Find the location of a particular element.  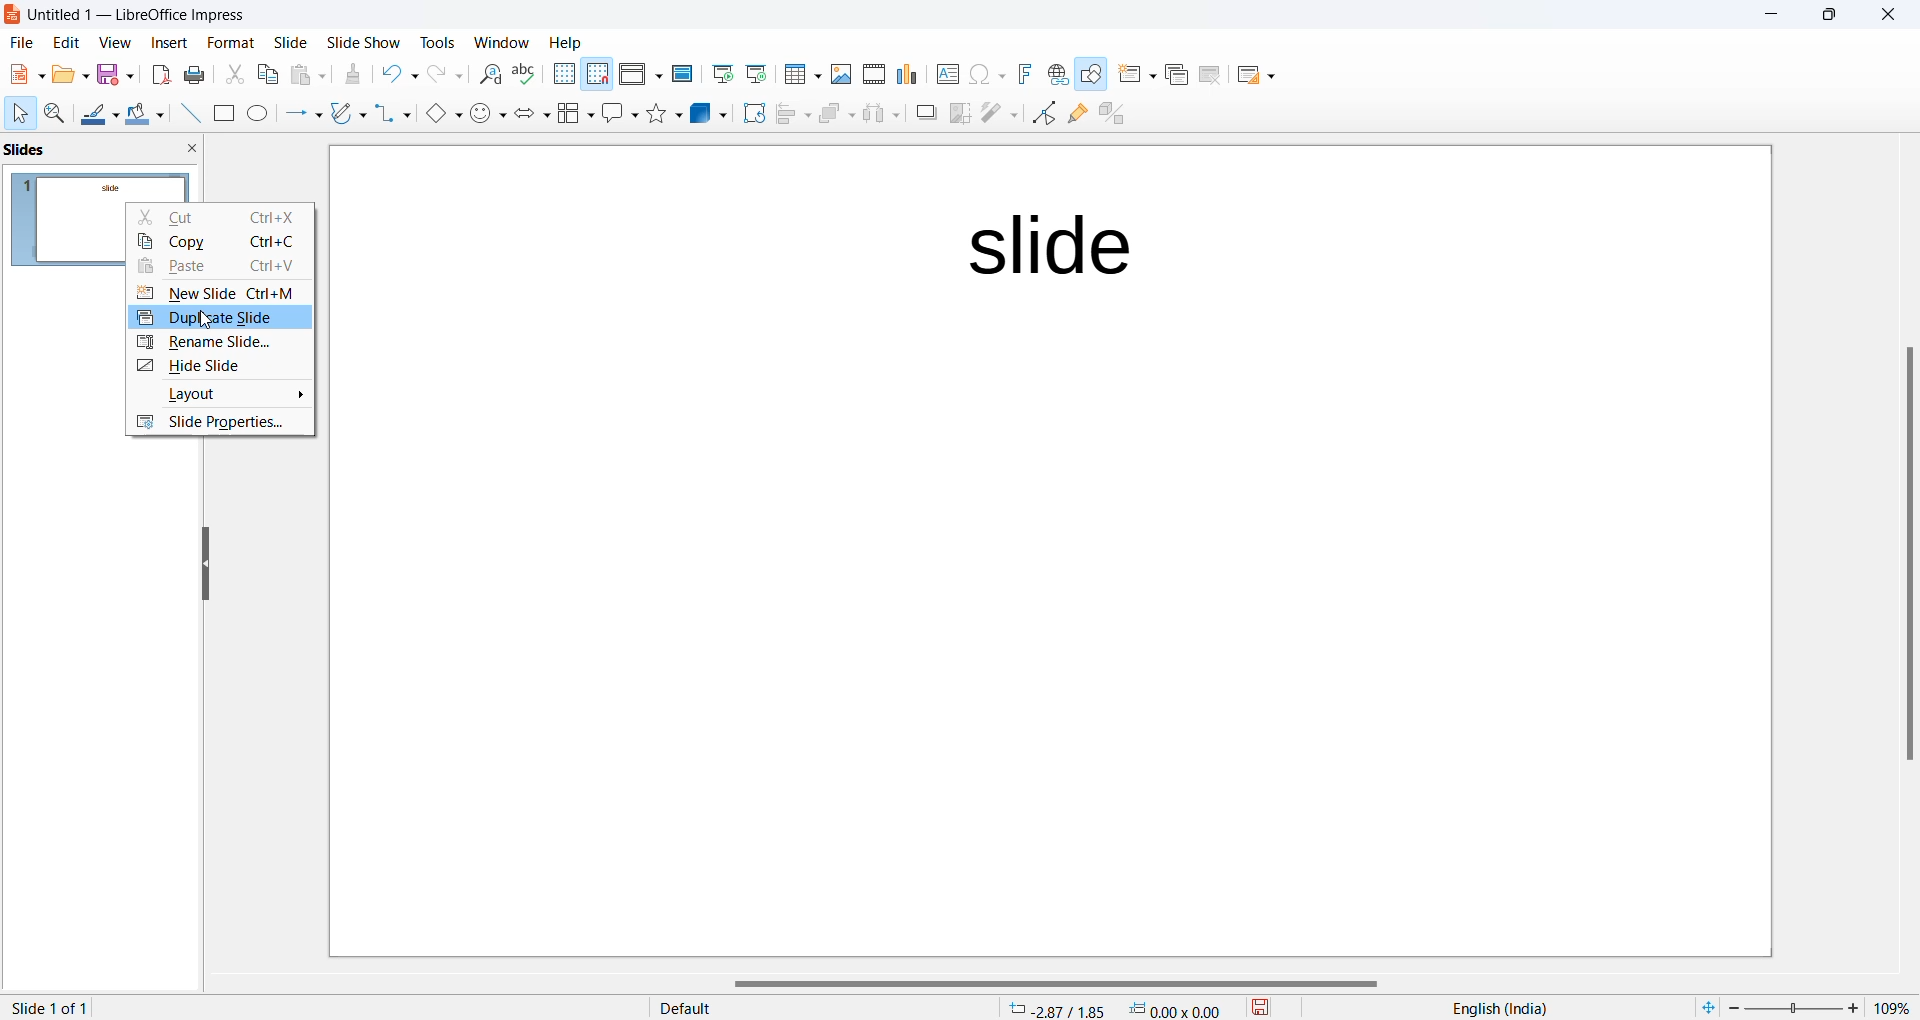

maximize is located at coordinates (1831, 19).